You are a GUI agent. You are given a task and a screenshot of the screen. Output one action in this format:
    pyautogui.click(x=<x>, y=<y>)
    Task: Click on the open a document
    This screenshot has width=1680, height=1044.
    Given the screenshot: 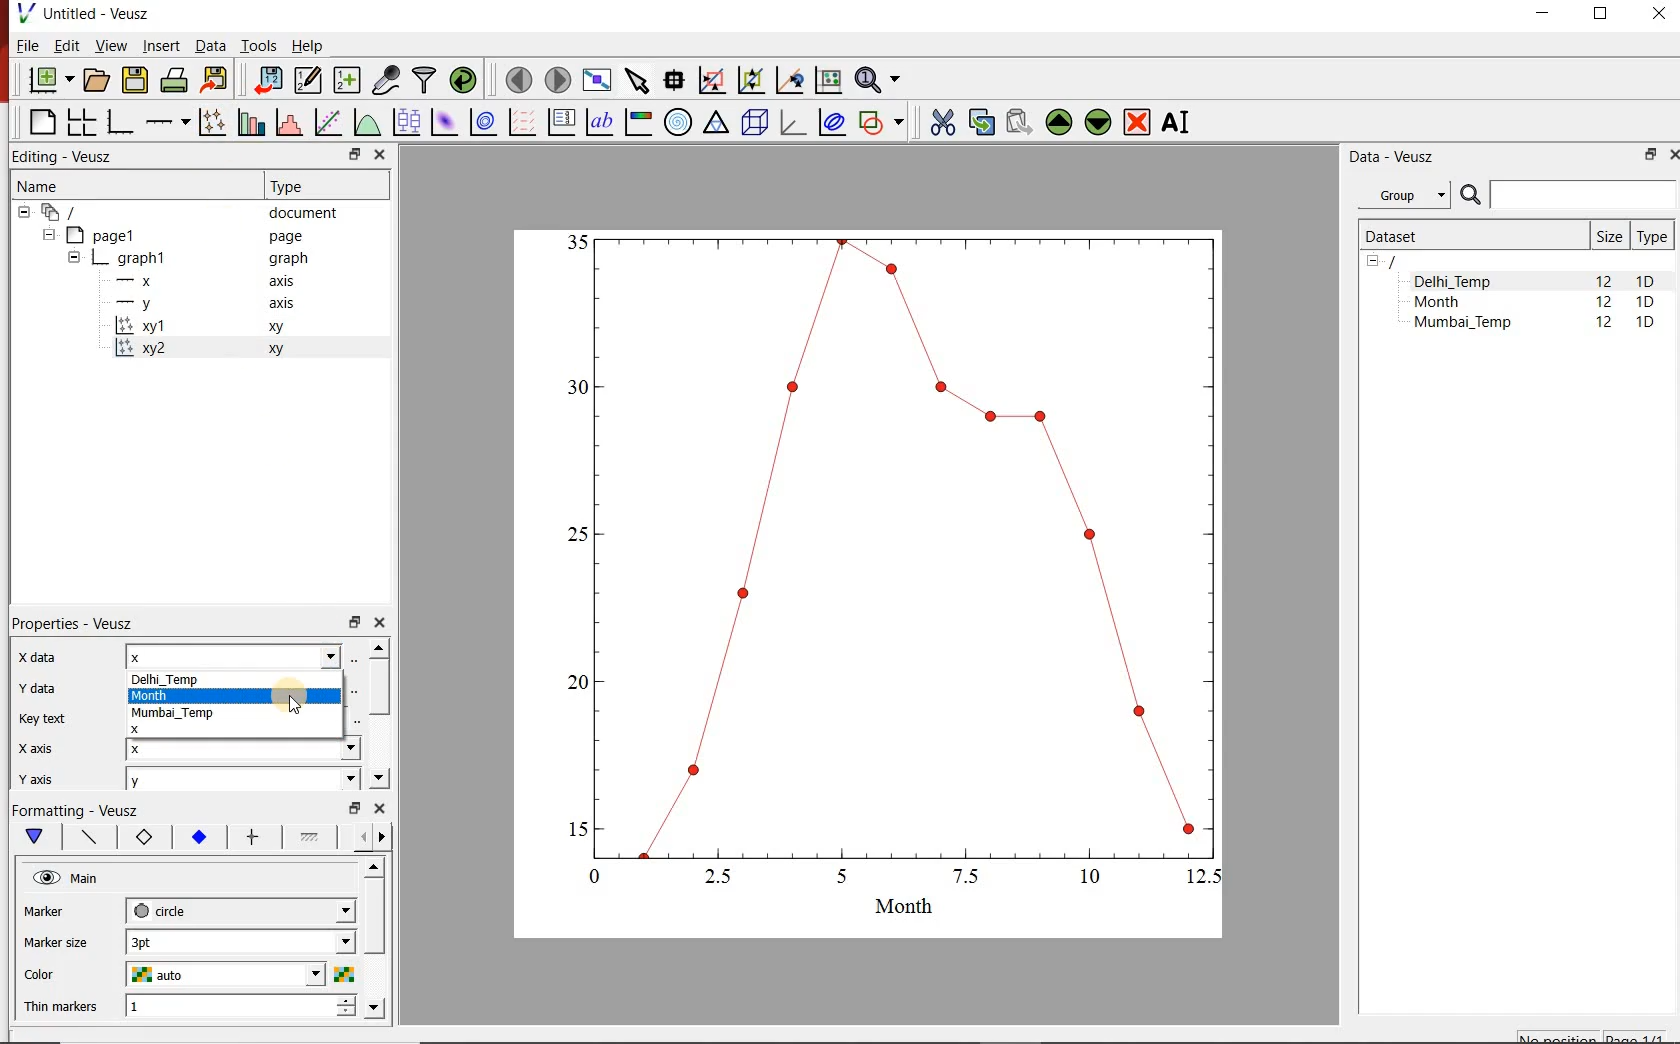 What is the action you would take?
    pyautogui.click(x=95, y=81)
    